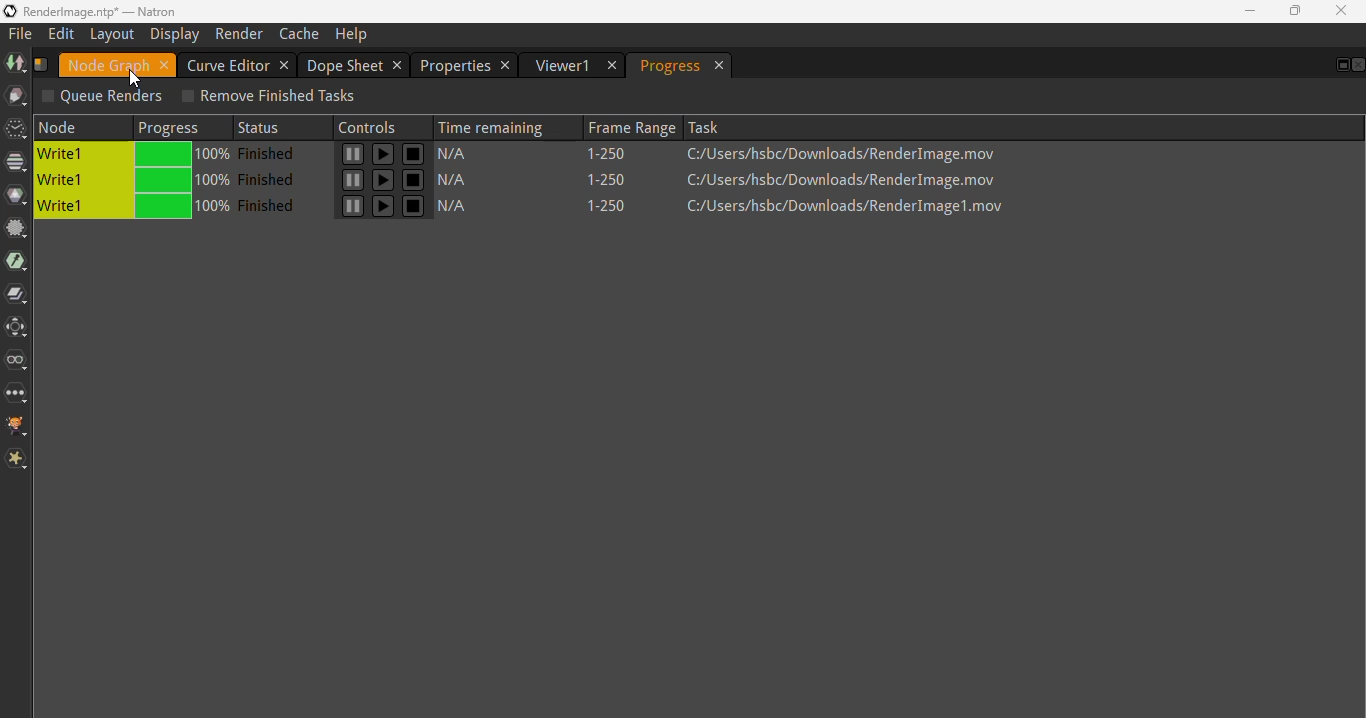  I want to click on close tab, so click(165, 65).